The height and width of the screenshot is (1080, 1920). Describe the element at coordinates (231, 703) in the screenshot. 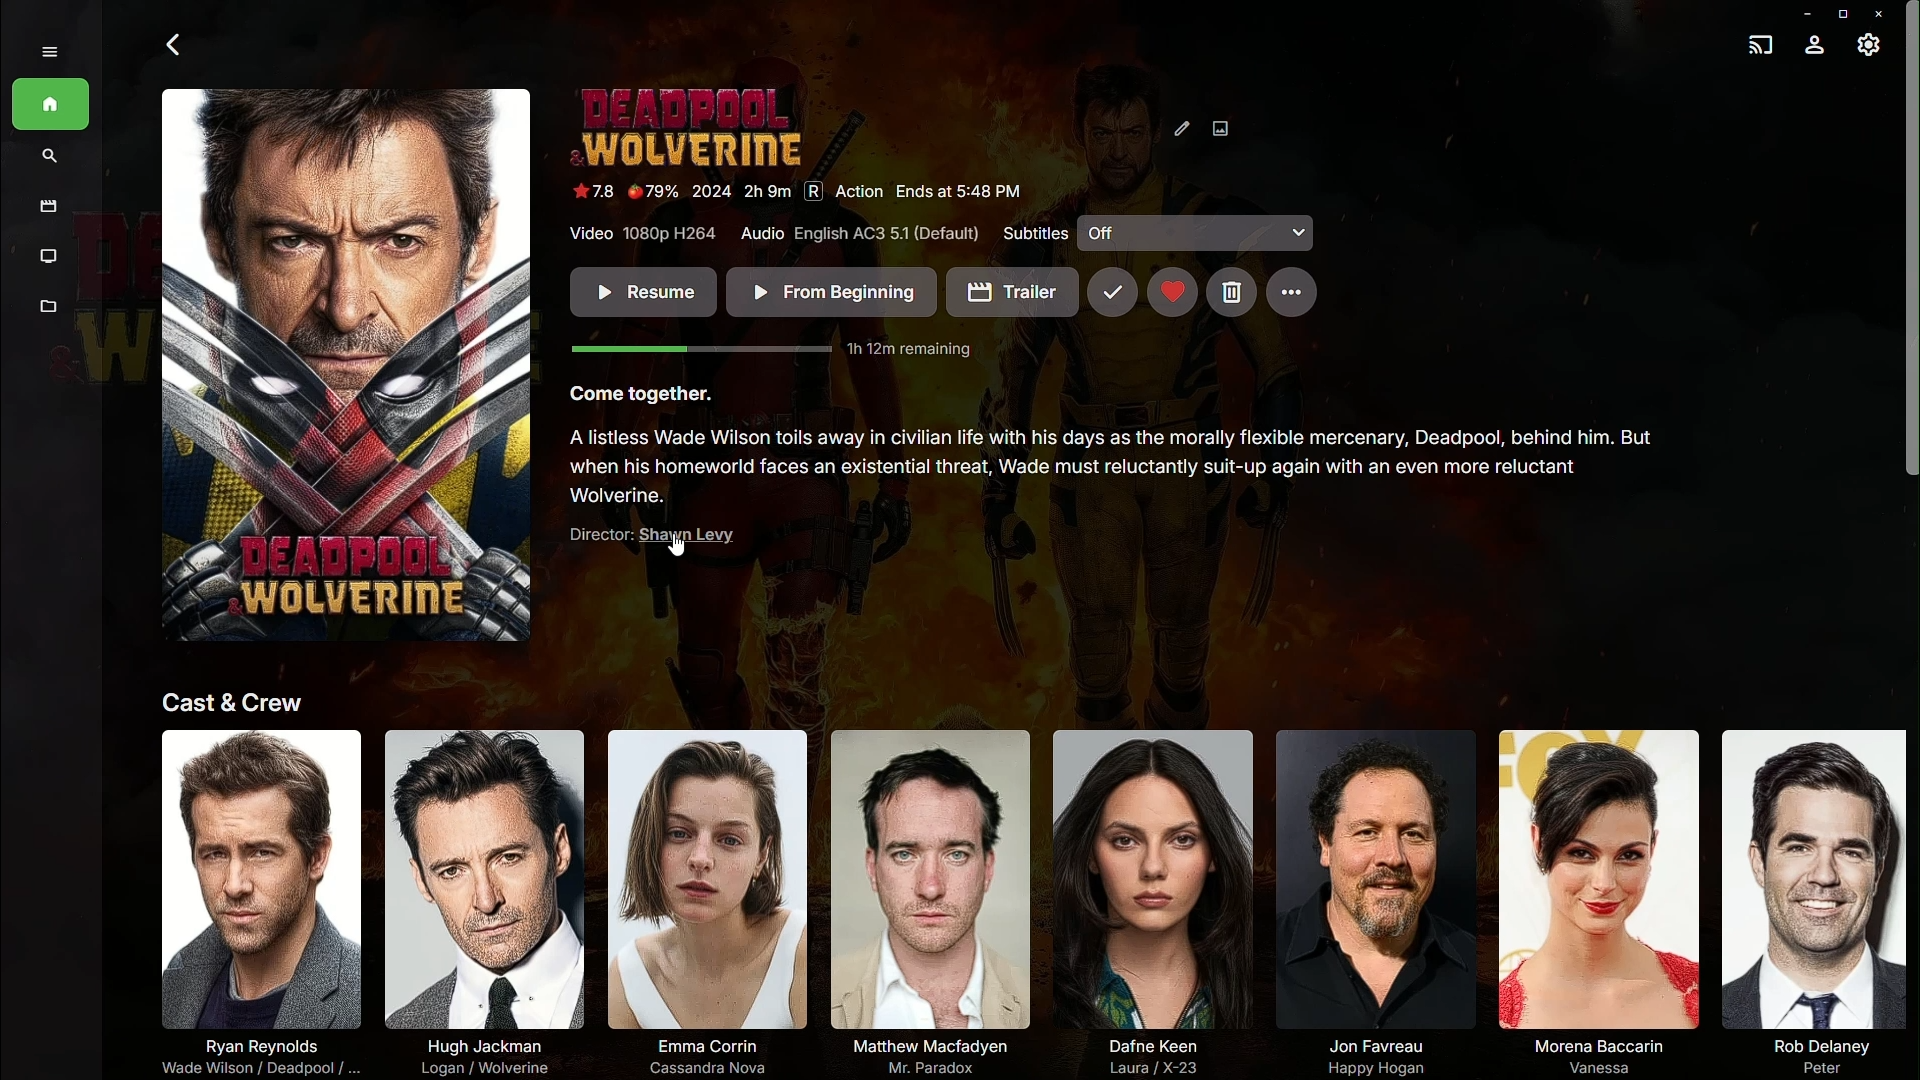

I see `Cast and Crew` at that location.